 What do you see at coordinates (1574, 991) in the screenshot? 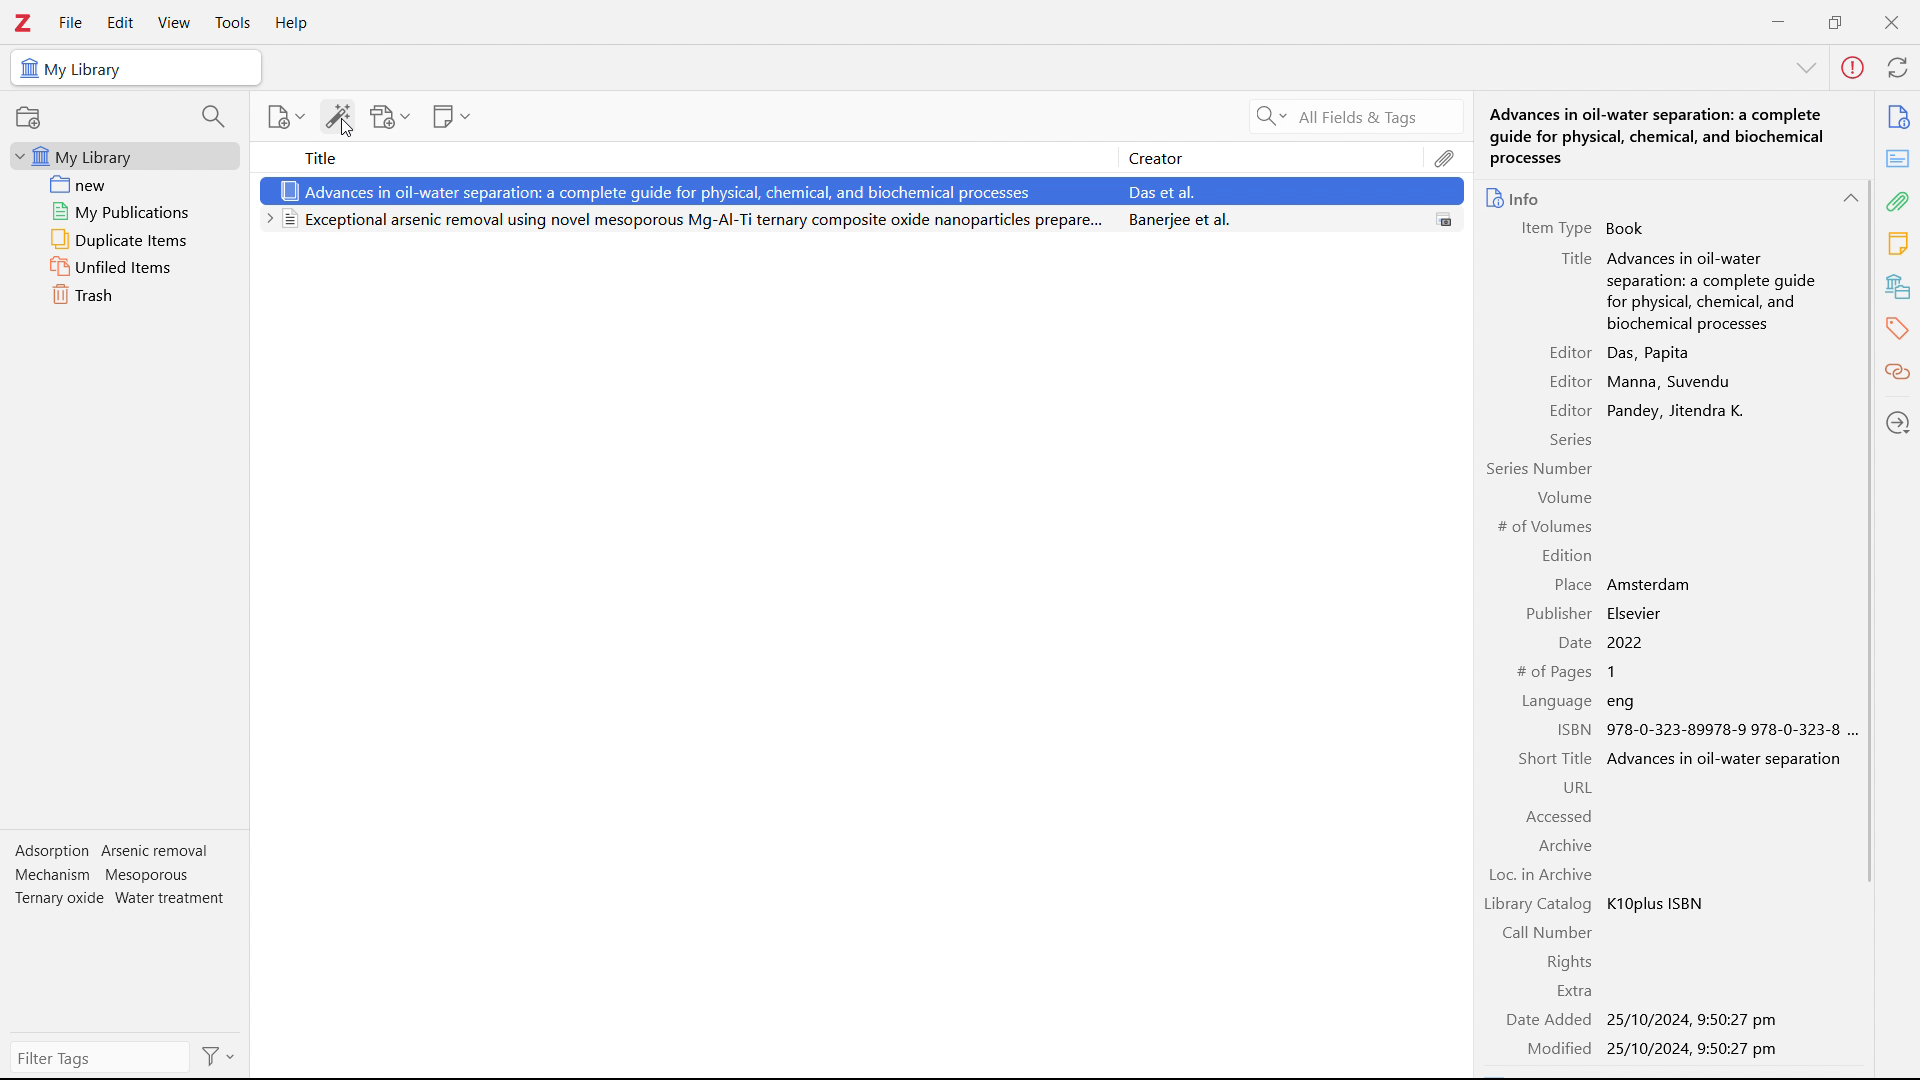
I see `Extra` at bounding box center [1574, 991].